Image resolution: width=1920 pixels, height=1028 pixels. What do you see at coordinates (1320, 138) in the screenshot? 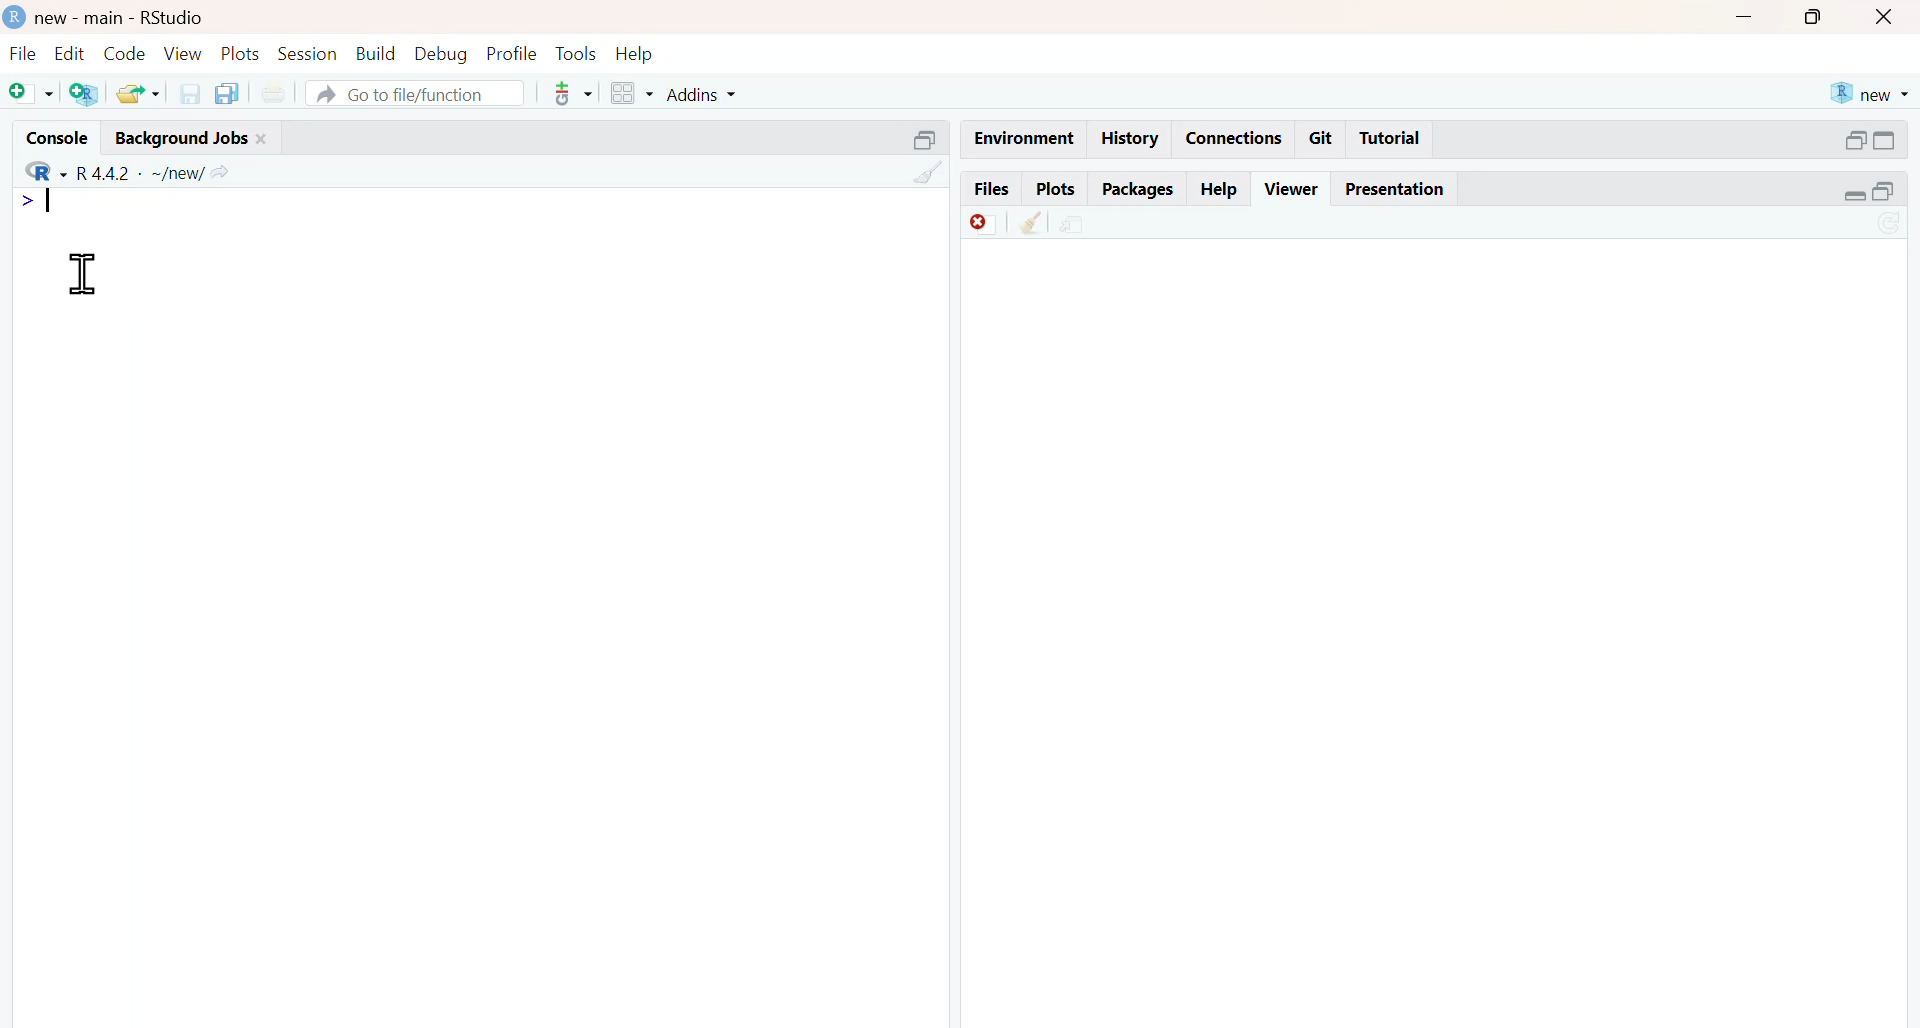
I see `git` at bounding box center [1320, 138].